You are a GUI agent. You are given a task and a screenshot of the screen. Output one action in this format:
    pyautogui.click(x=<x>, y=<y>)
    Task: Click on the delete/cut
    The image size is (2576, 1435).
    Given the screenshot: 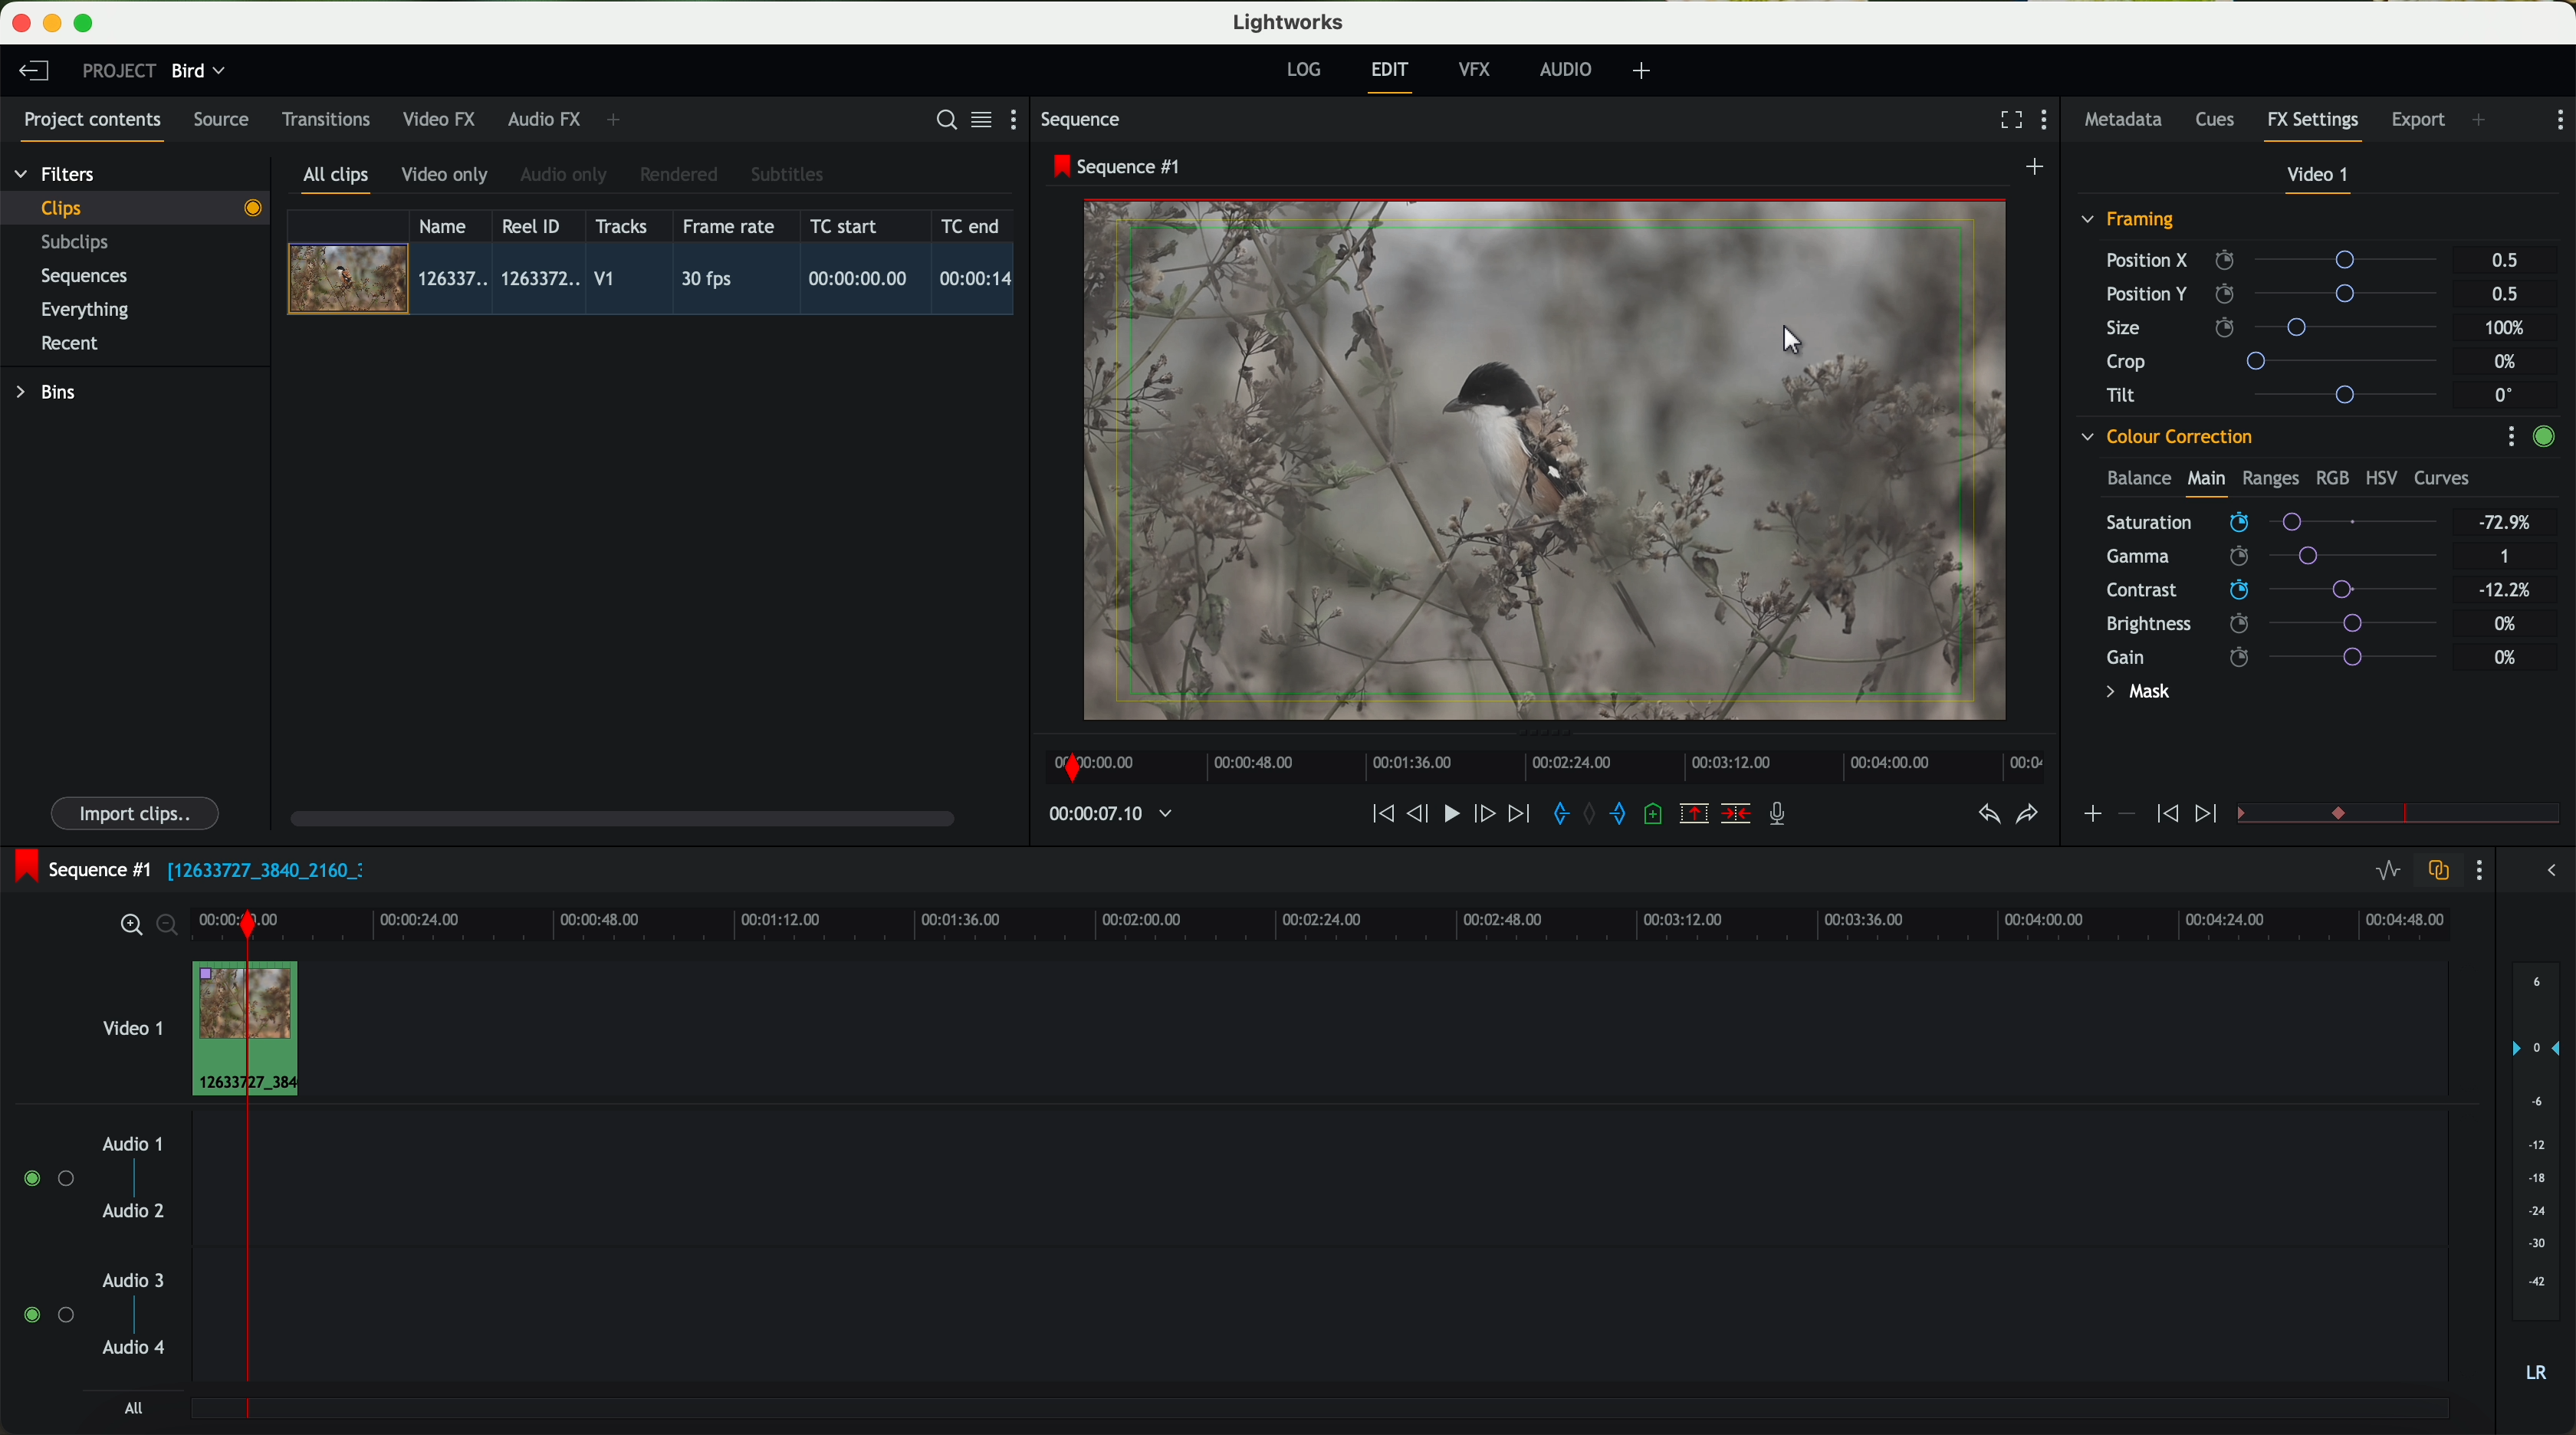 What is the action you would take?
    pyautogui.click(x=1736, y=814)
    